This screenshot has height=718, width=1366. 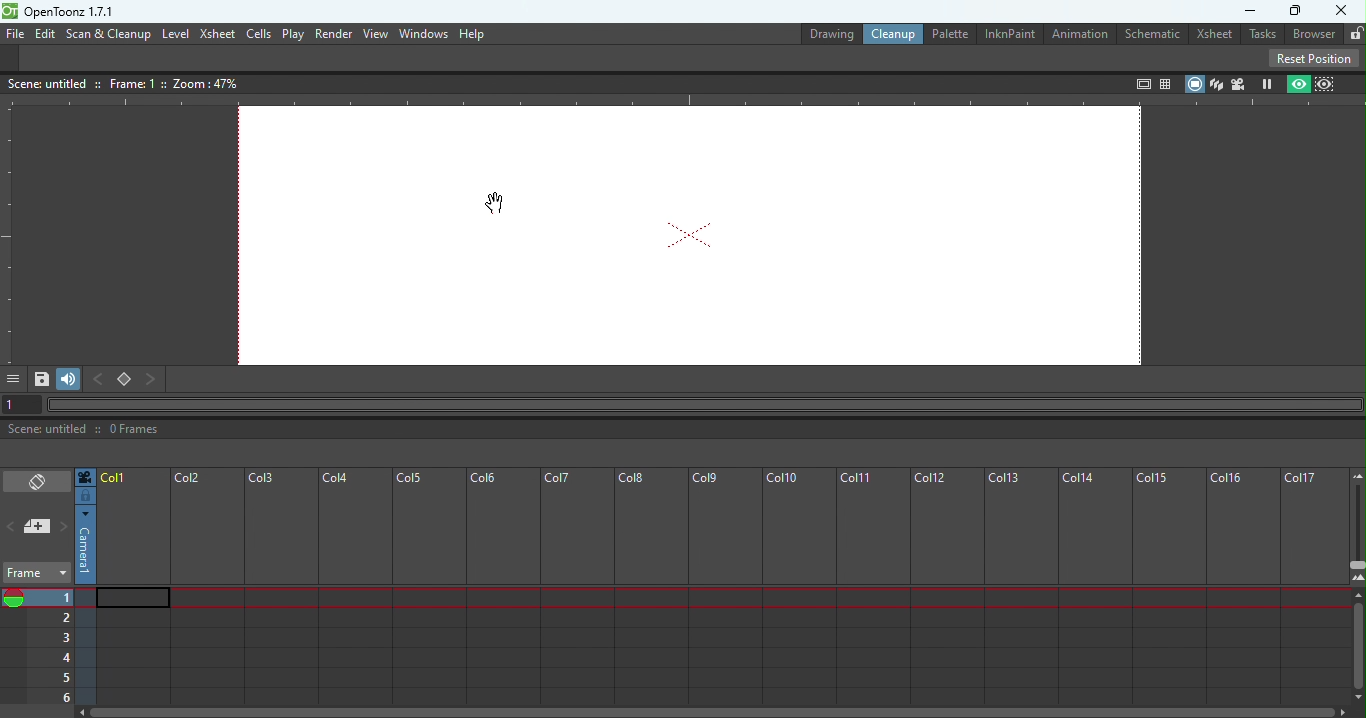 What do you see at coordinates (159, 375) in the screenshot?
I see `Next key` at bounding box center [159, 375].